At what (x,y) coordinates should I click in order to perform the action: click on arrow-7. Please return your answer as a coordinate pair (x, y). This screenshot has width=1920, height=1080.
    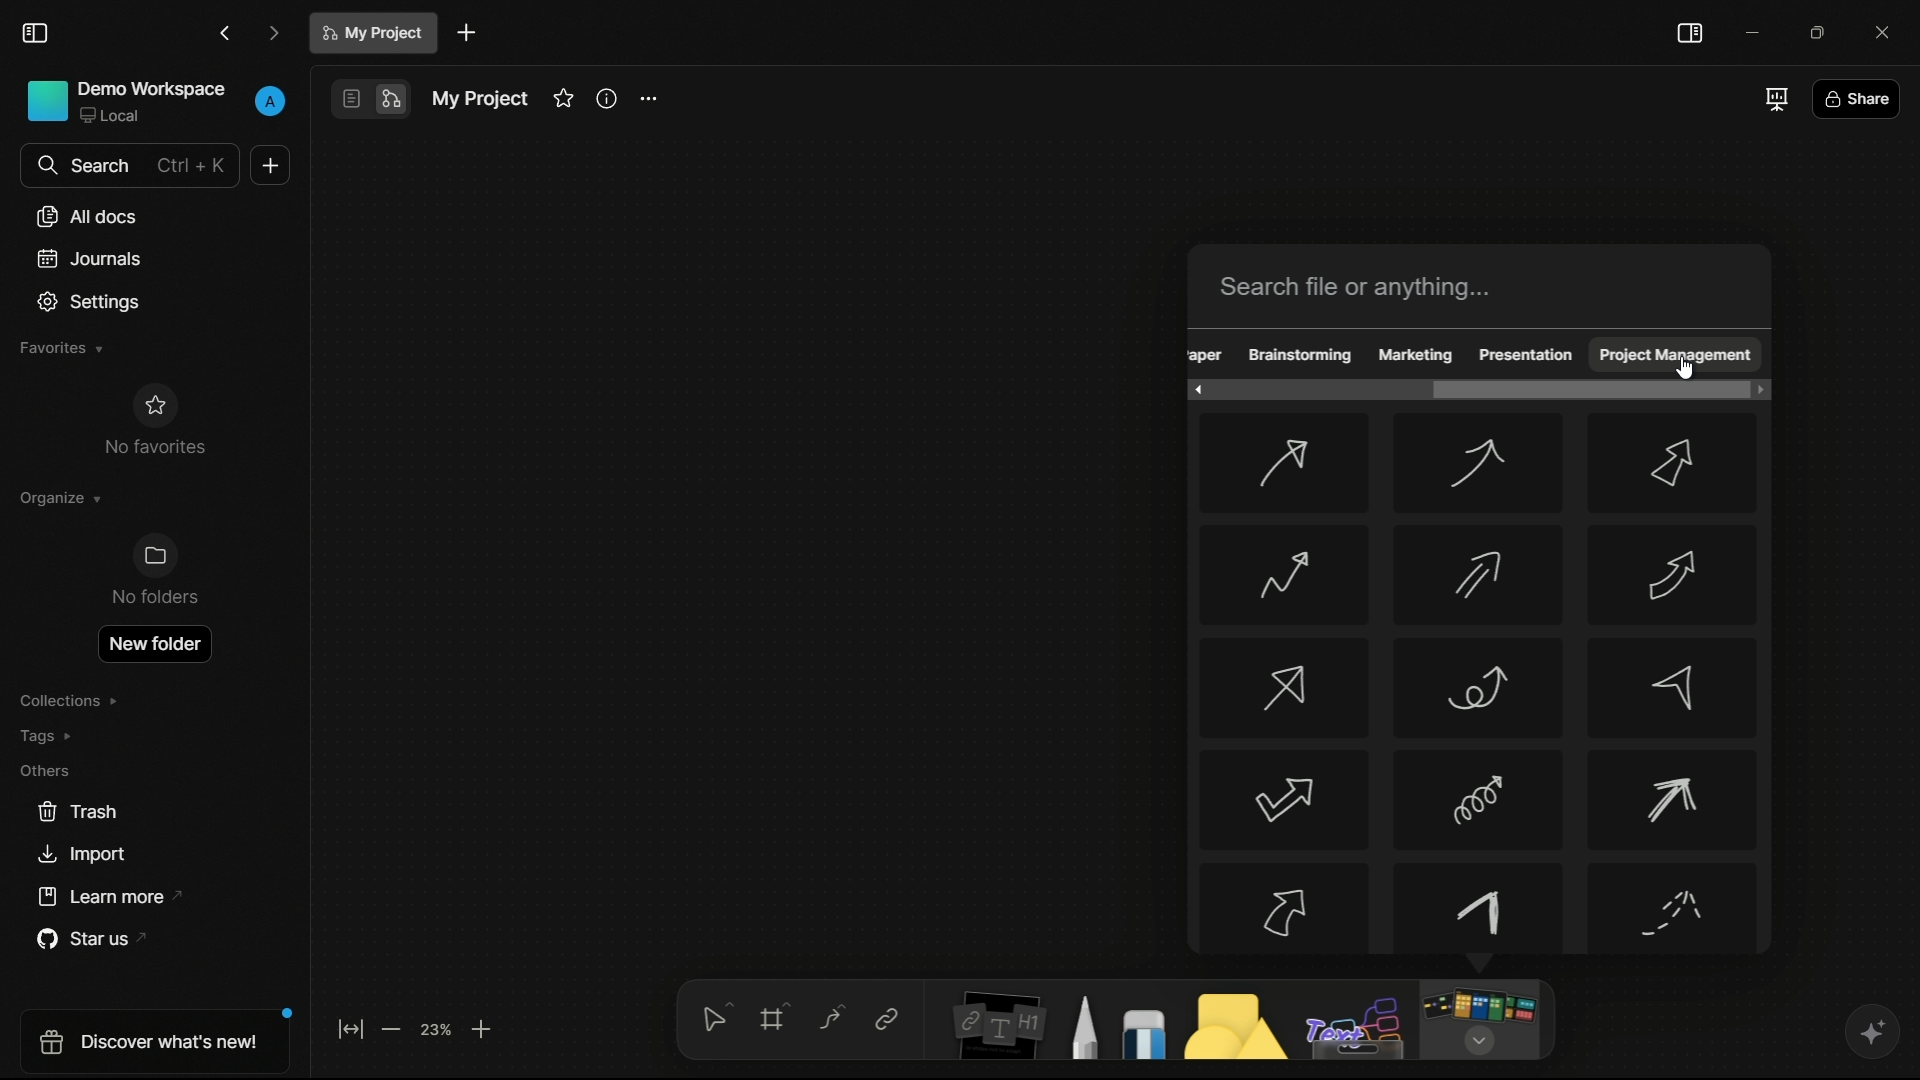
    Looking at the image, I should click on (1285, 687).